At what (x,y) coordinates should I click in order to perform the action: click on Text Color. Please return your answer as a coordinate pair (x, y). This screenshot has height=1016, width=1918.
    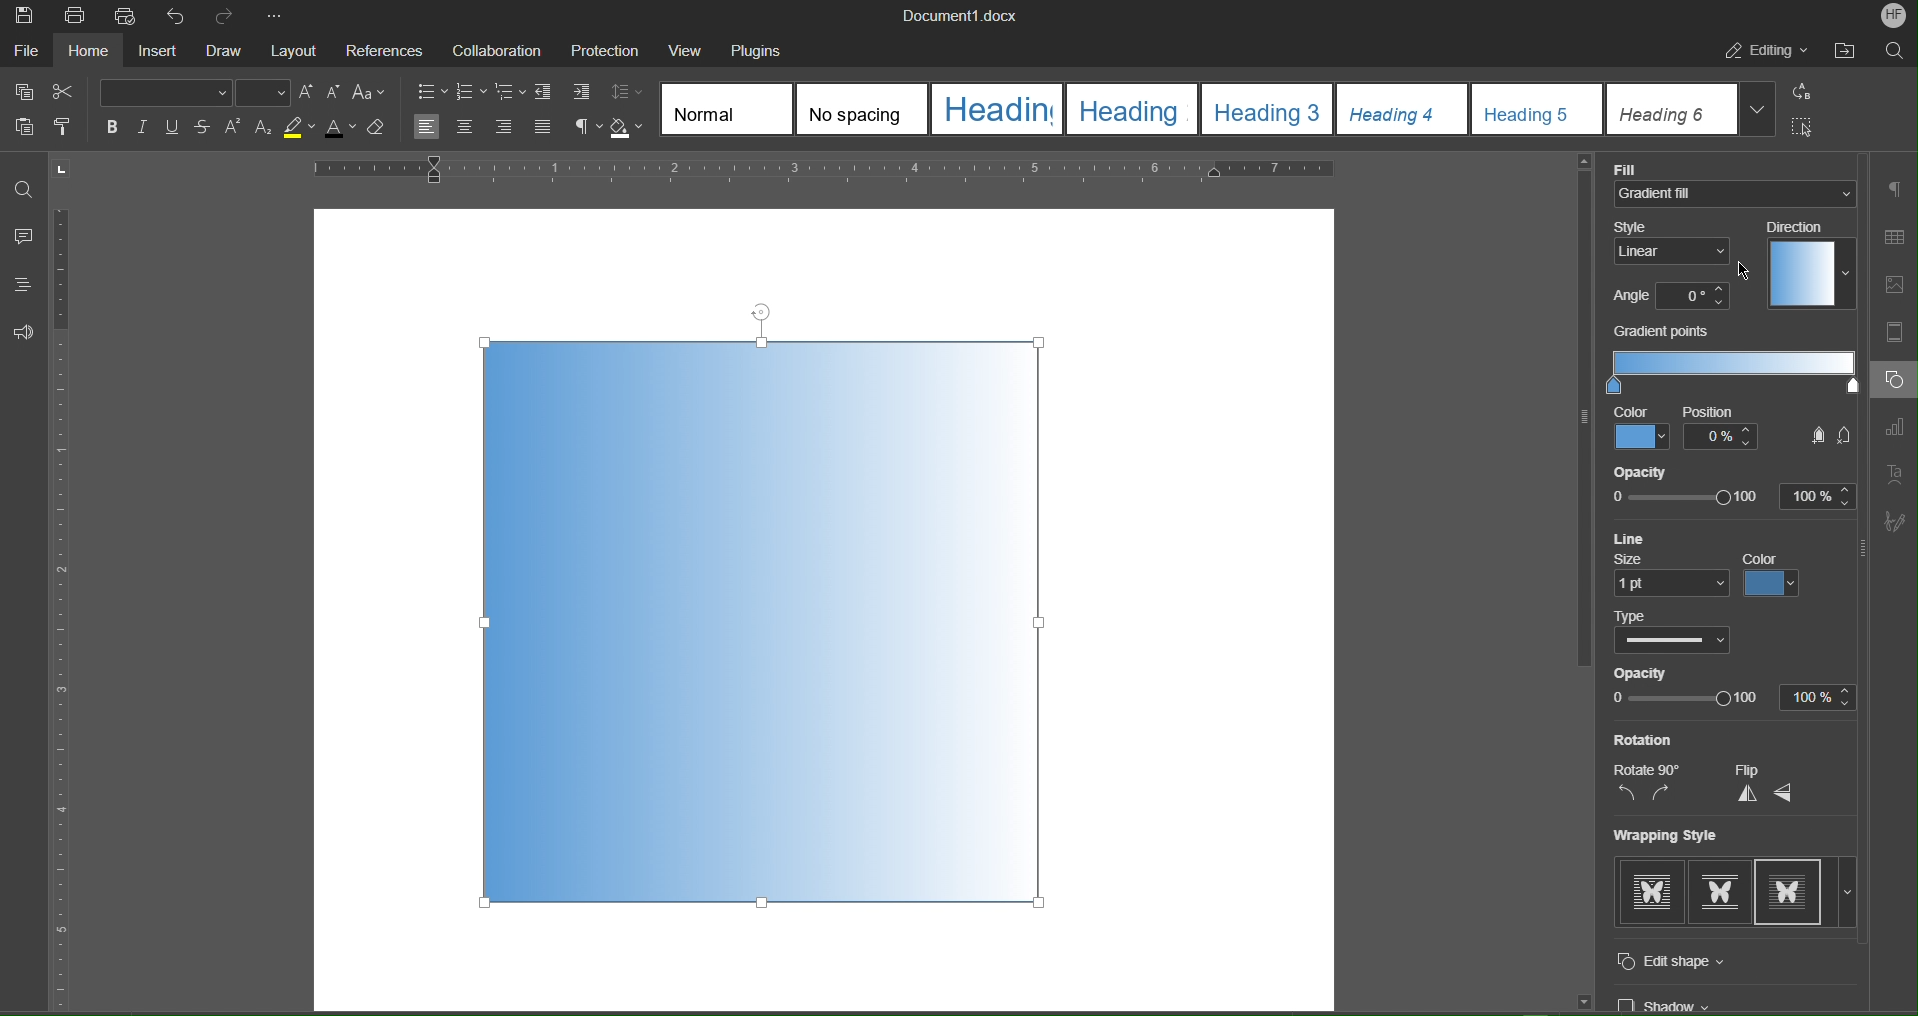
    Looking at the image, I should click on (340, 129).